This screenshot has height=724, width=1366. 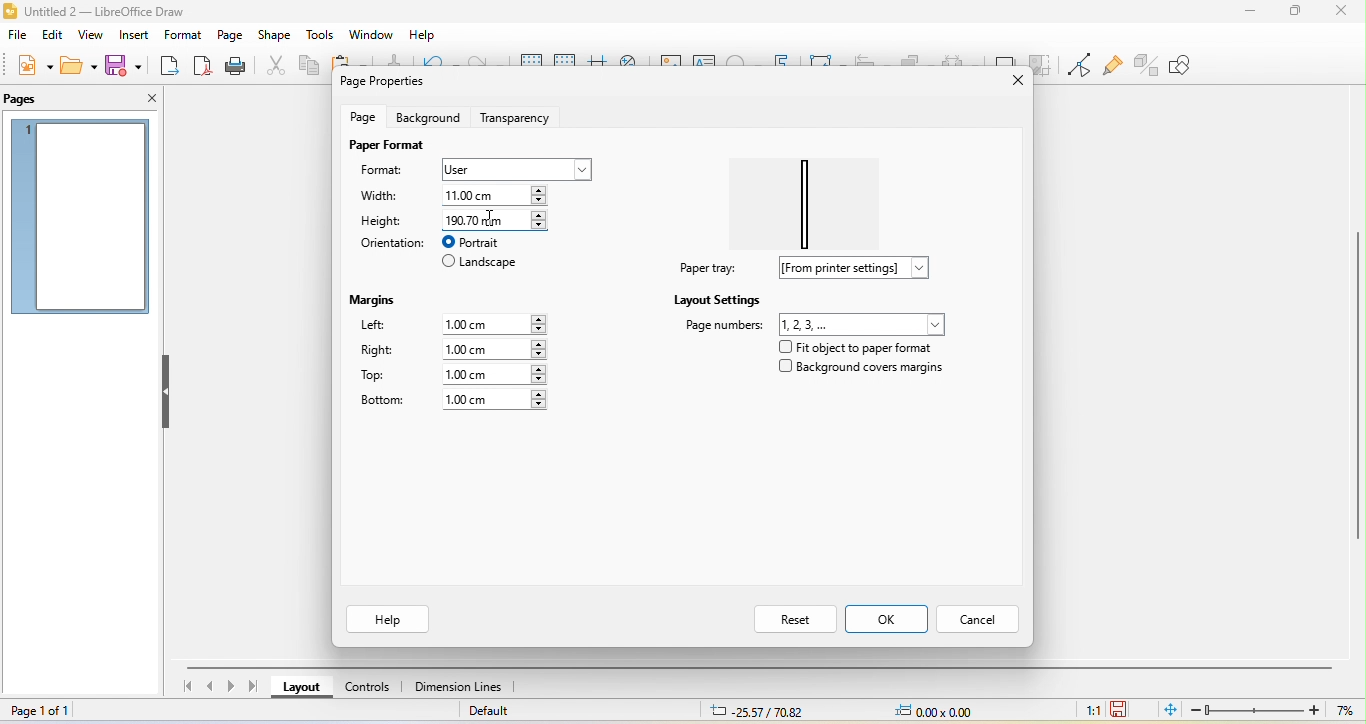 What do you see at coordinates (122, 10) in the screenshot?
I see `title` at bounding box center [122, 10].